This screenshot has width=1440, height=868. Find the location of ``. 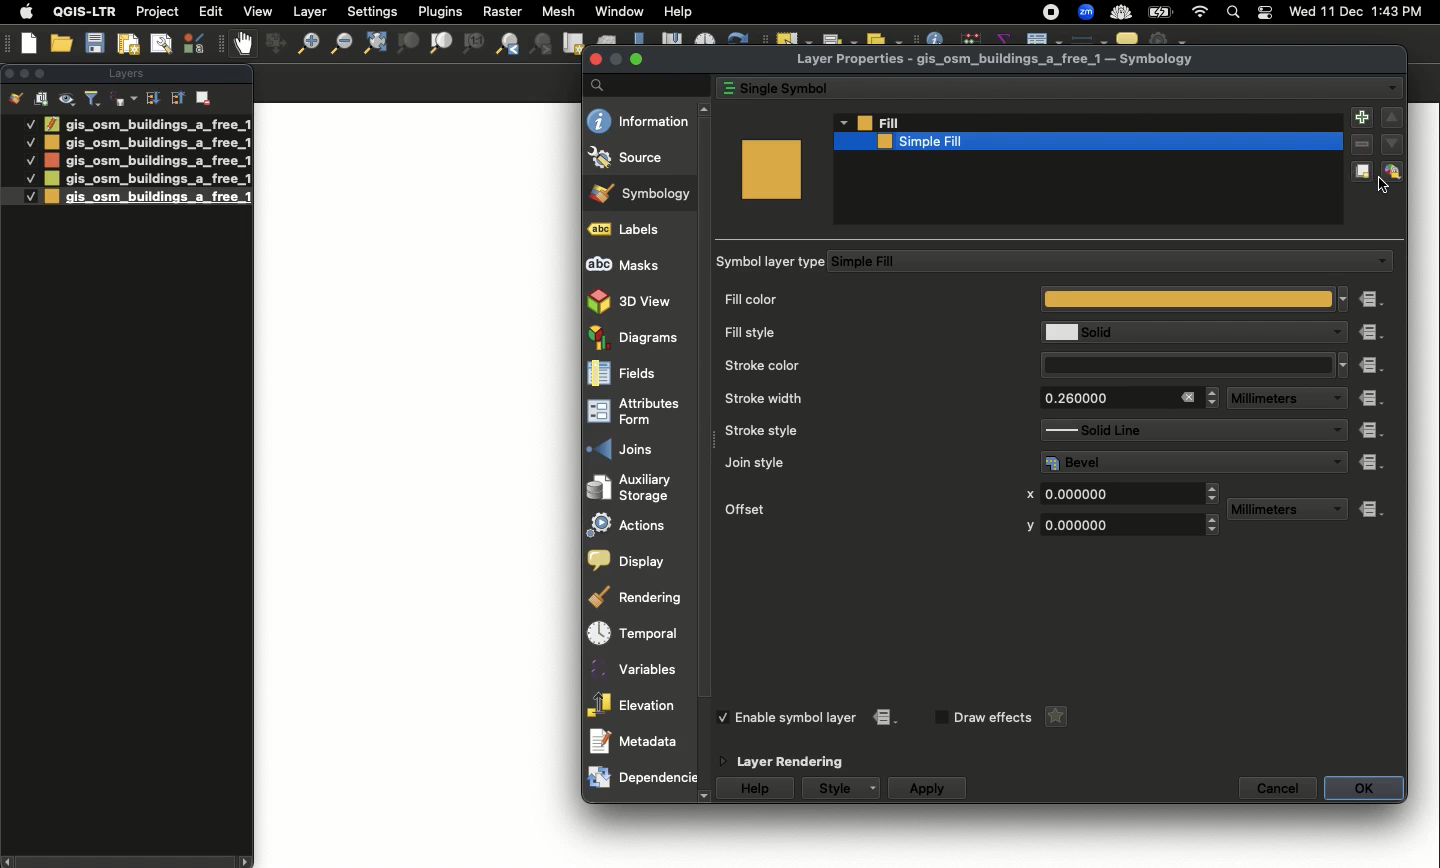

 is located at coordinates (1186, 364).